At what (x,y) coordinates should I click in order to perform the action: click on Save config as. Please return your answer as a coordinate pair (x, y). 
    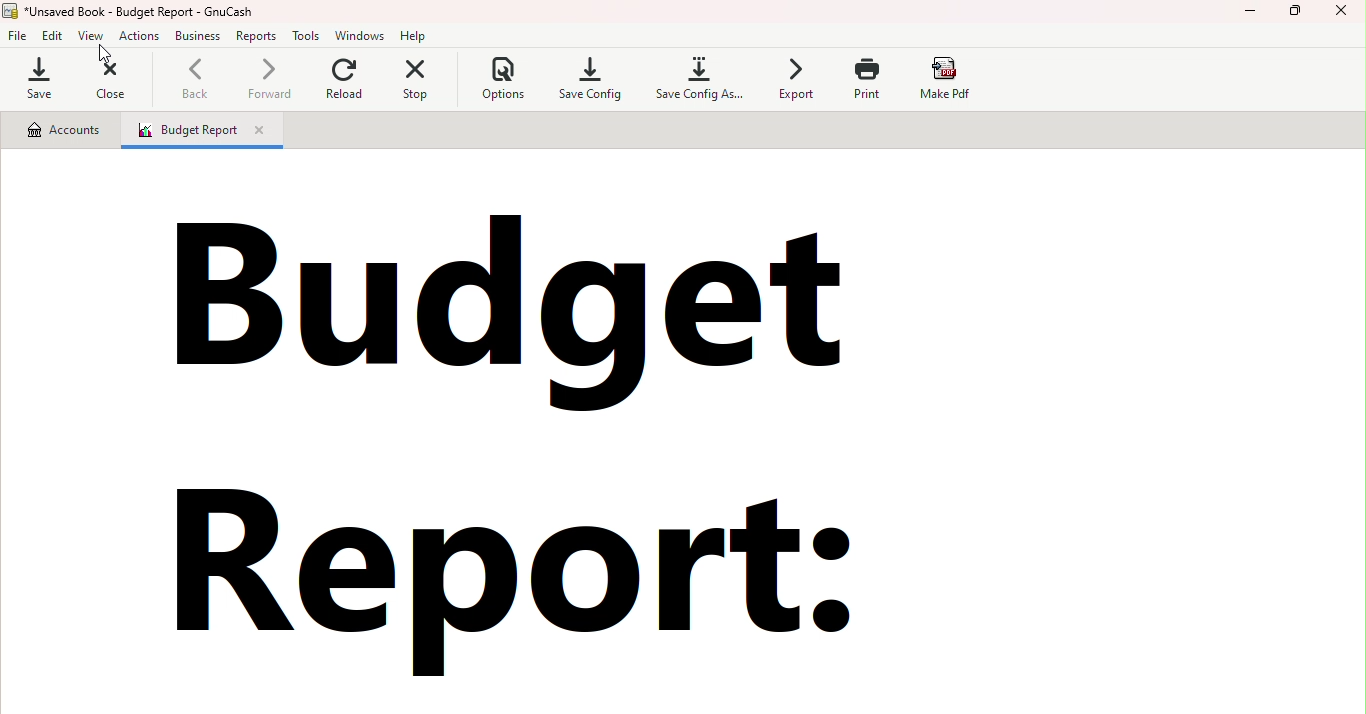
    Looking at the image, I should click on (696, 81).